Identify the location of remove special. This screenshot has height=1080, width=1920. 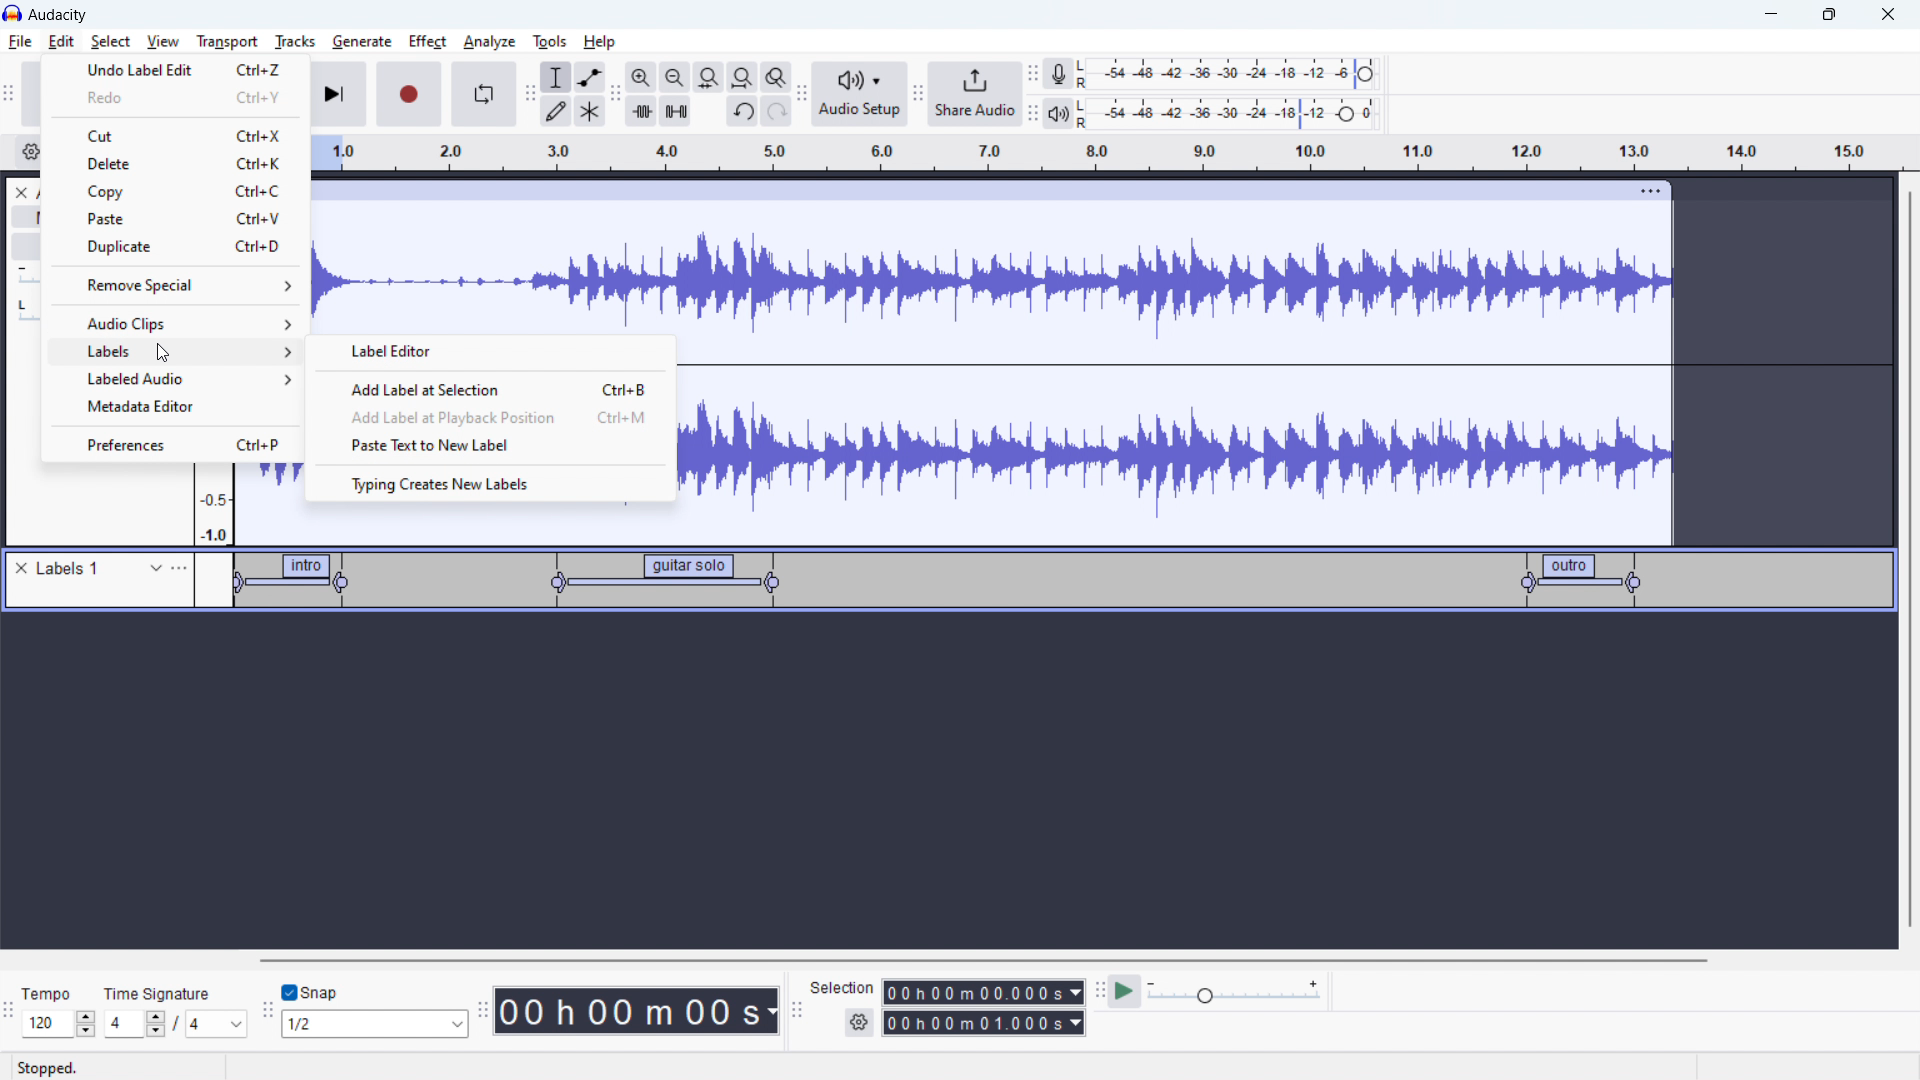
(174, 285).